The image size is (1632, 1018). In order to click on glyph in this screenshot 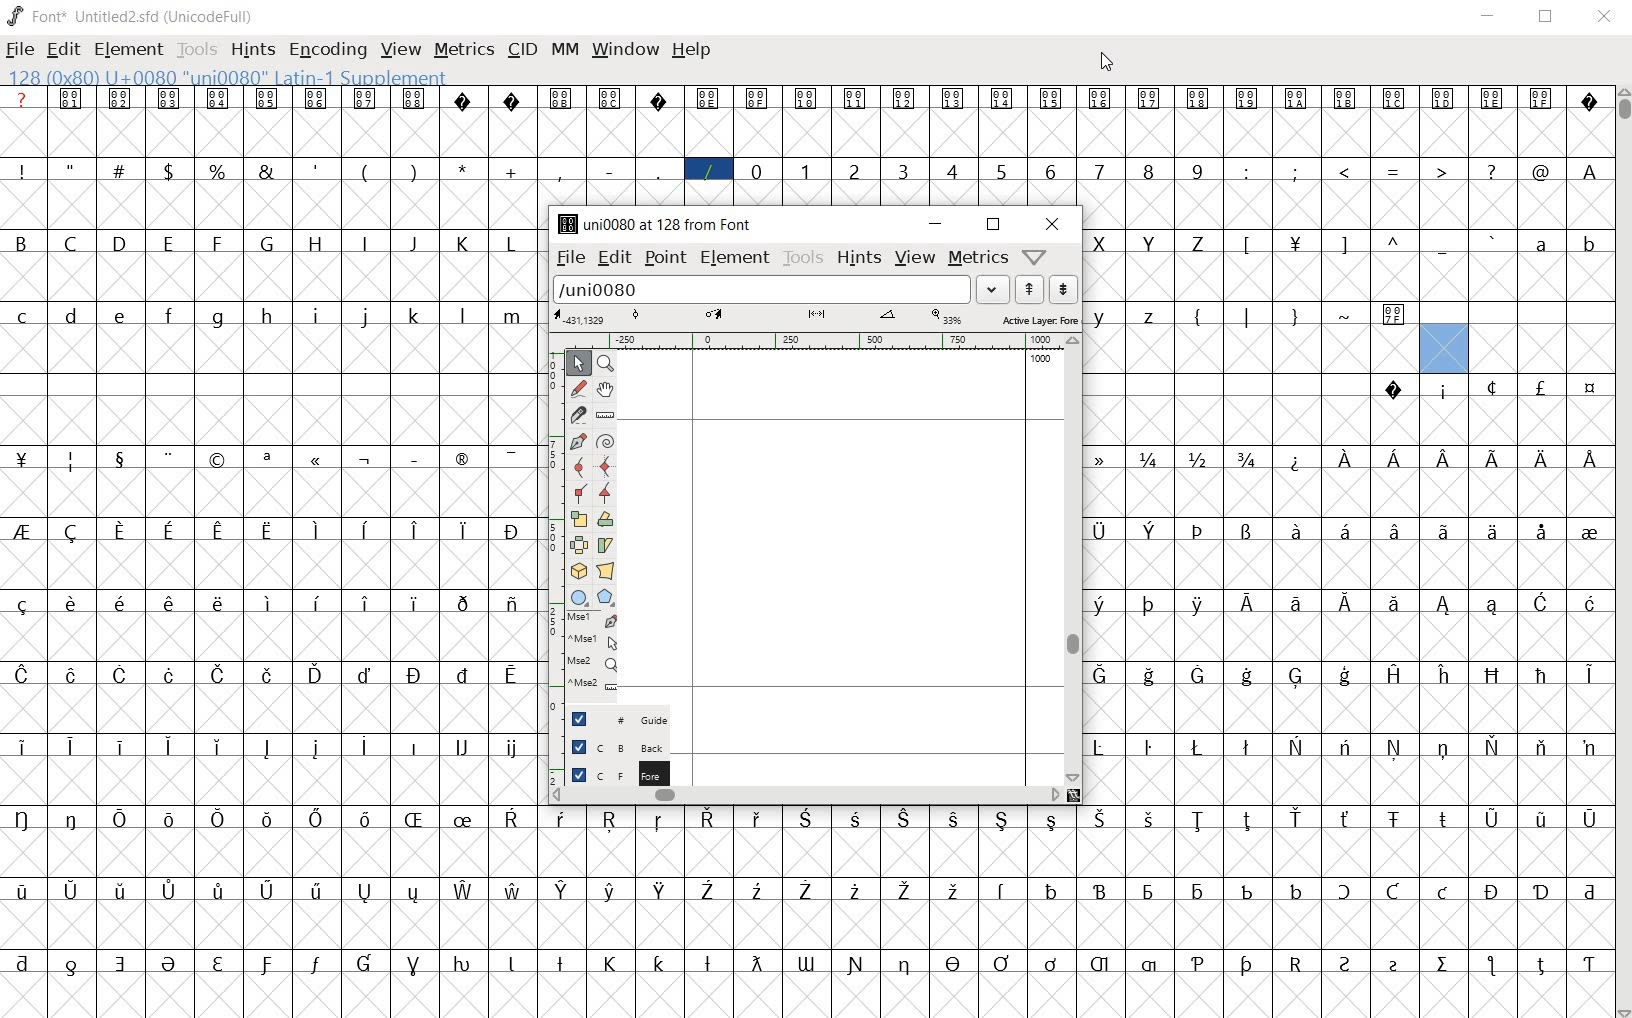, I will do `click(1247, 602)`.